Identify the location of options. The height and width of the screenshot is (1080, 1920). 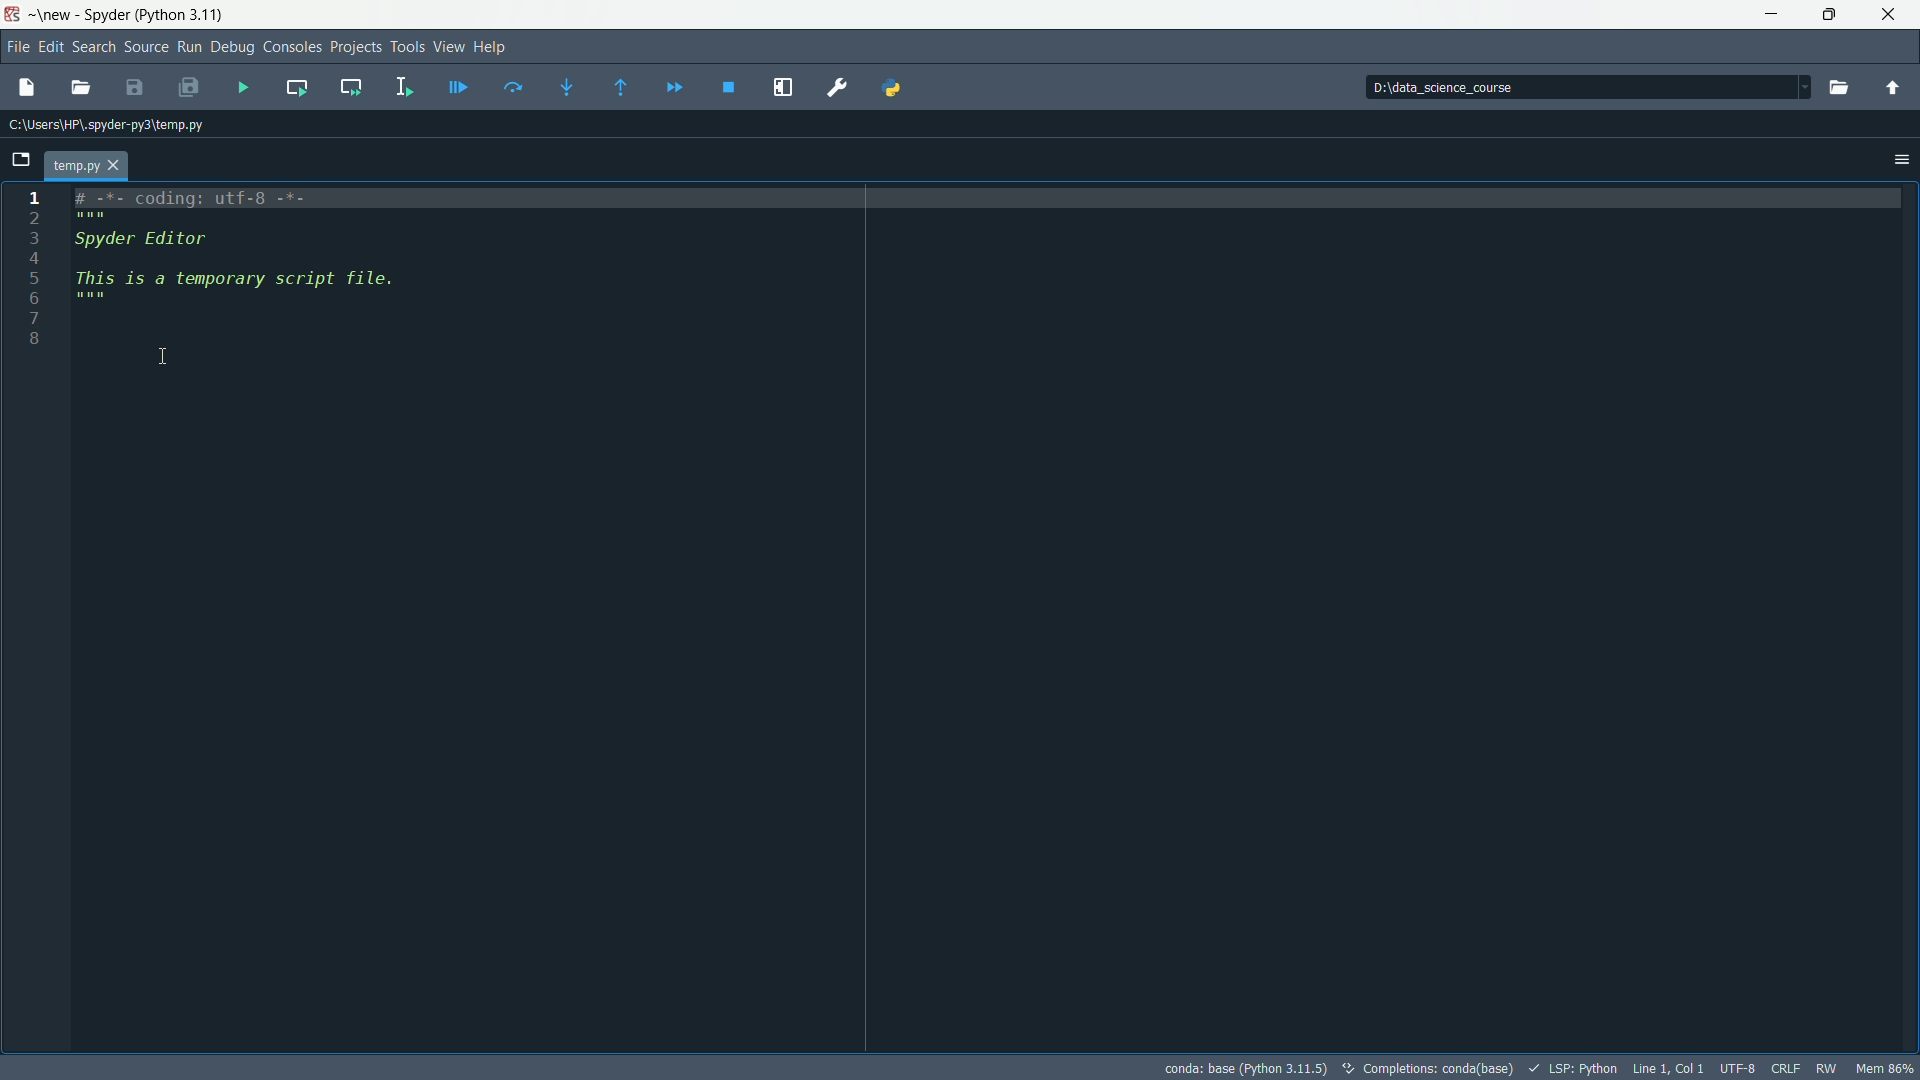
(1898, 159).